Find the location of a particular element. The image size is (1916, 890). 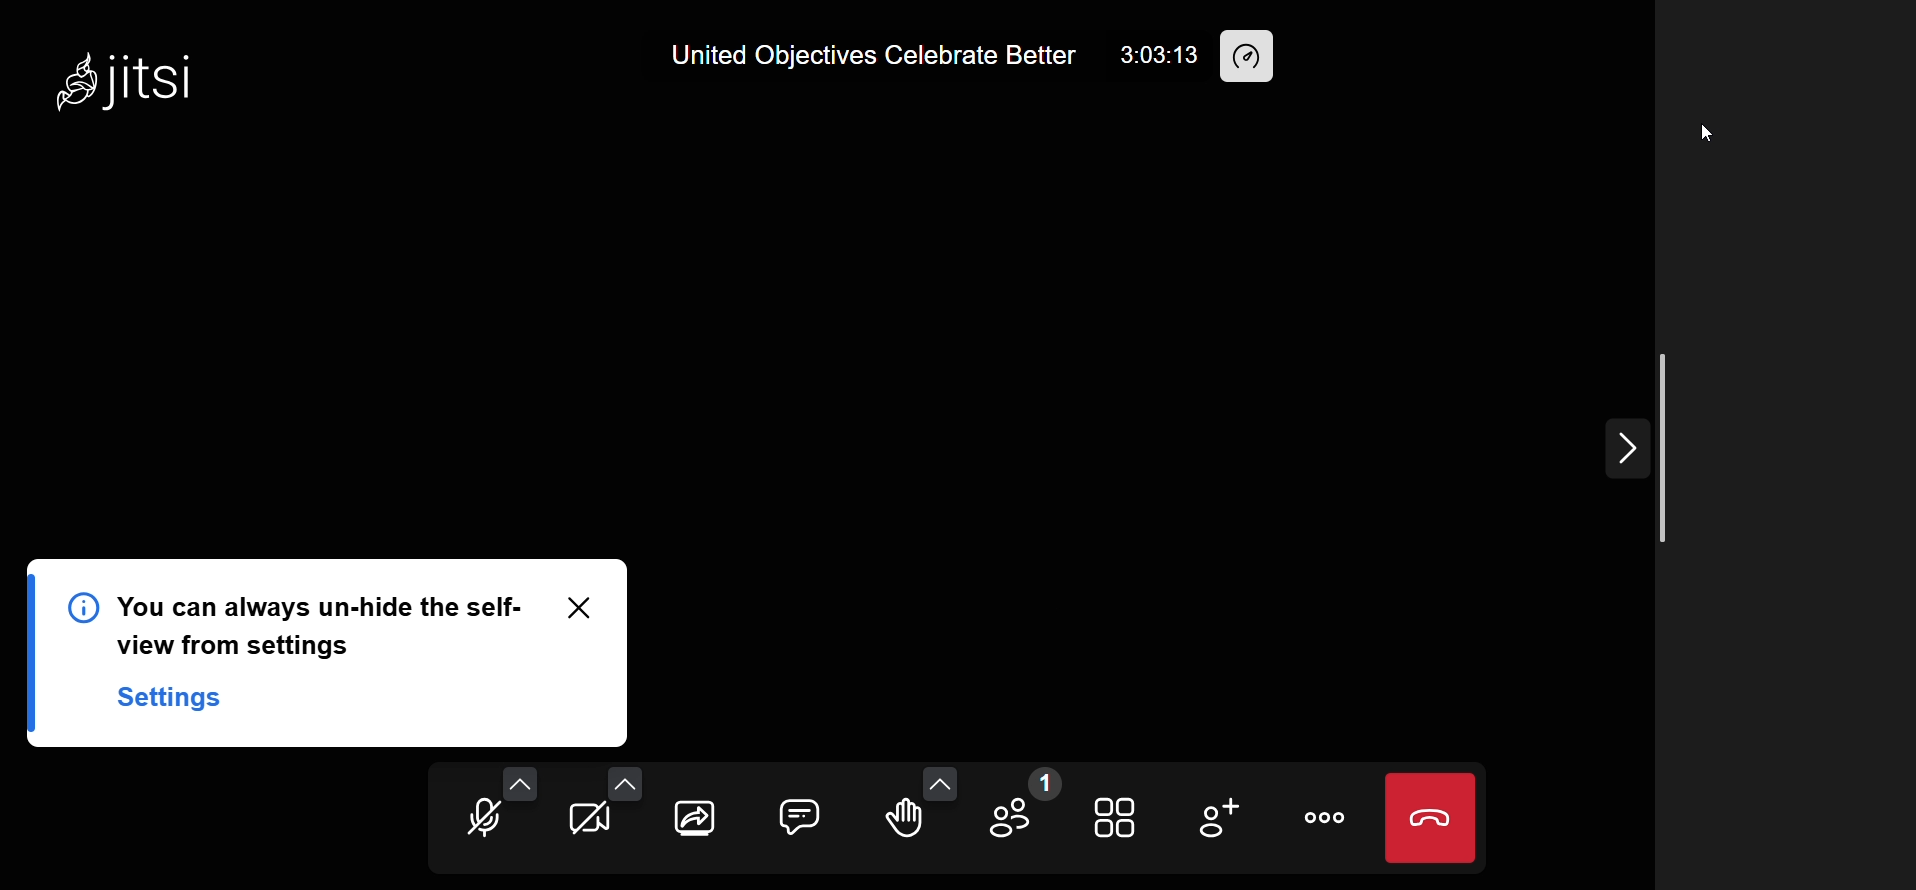

raise hand is located at coordinates (899, 819).